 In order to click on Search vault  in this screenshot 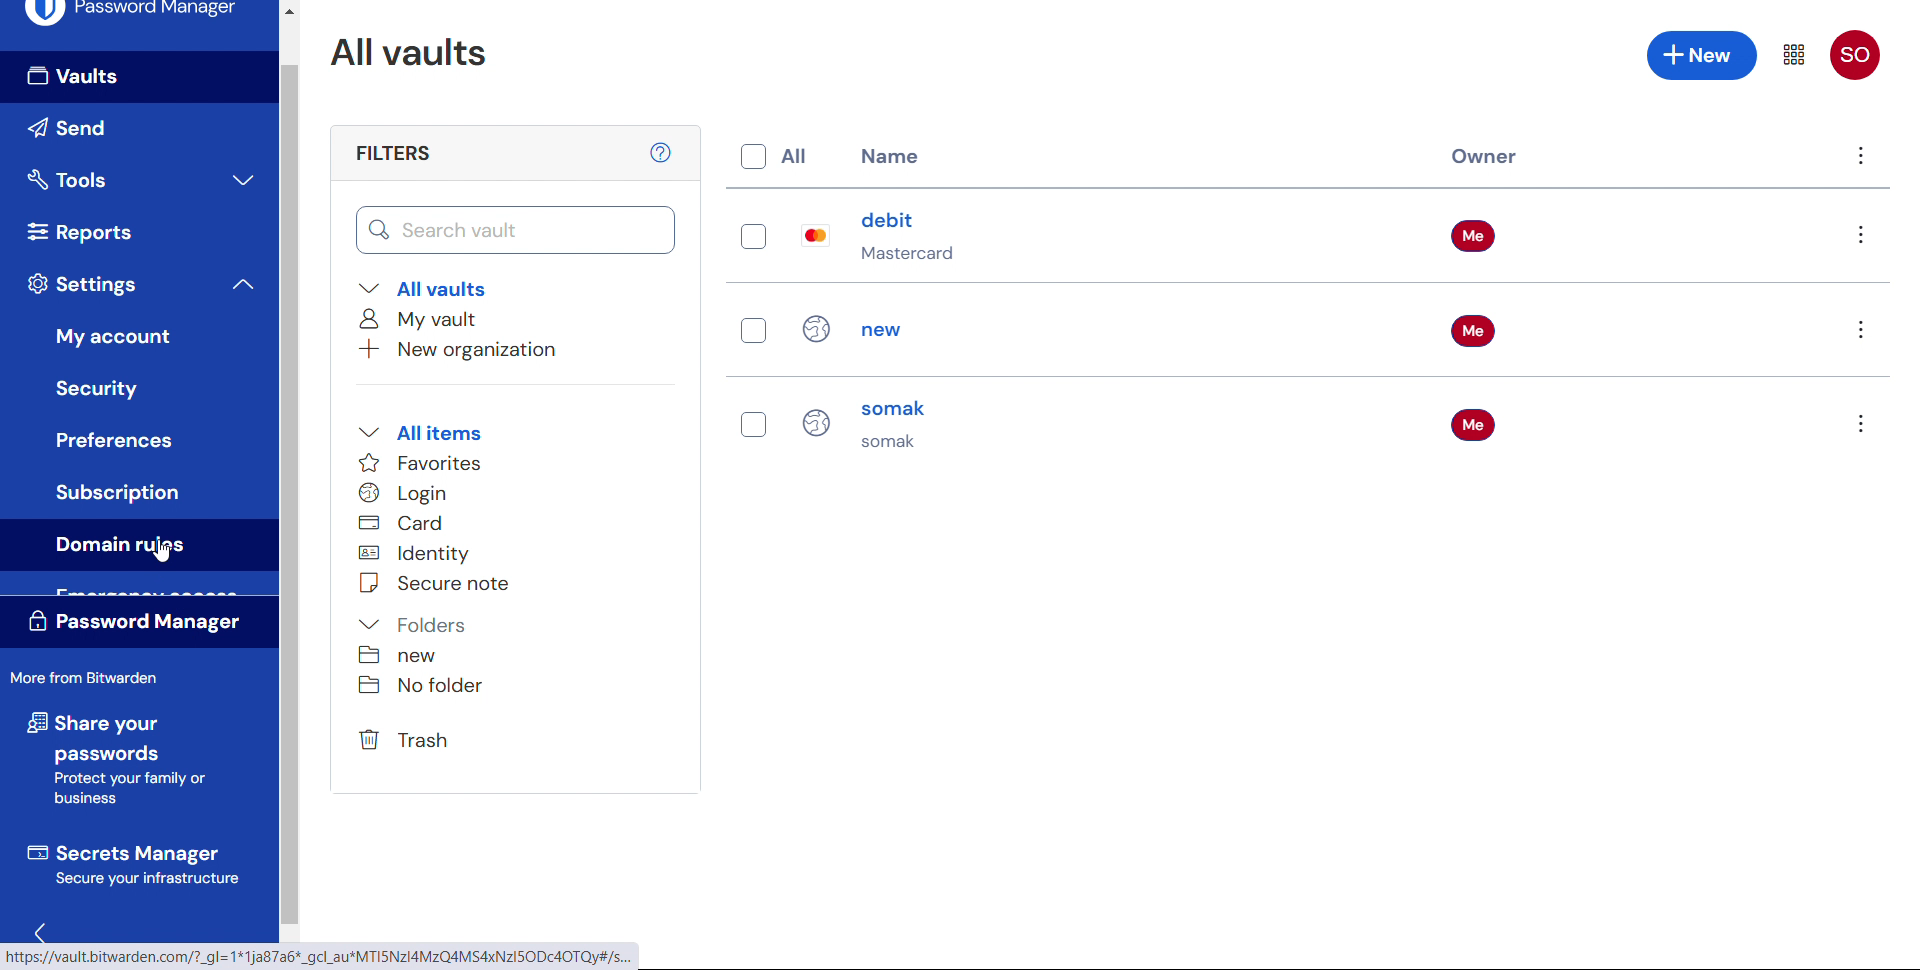, I will do `click(513, 230)`.